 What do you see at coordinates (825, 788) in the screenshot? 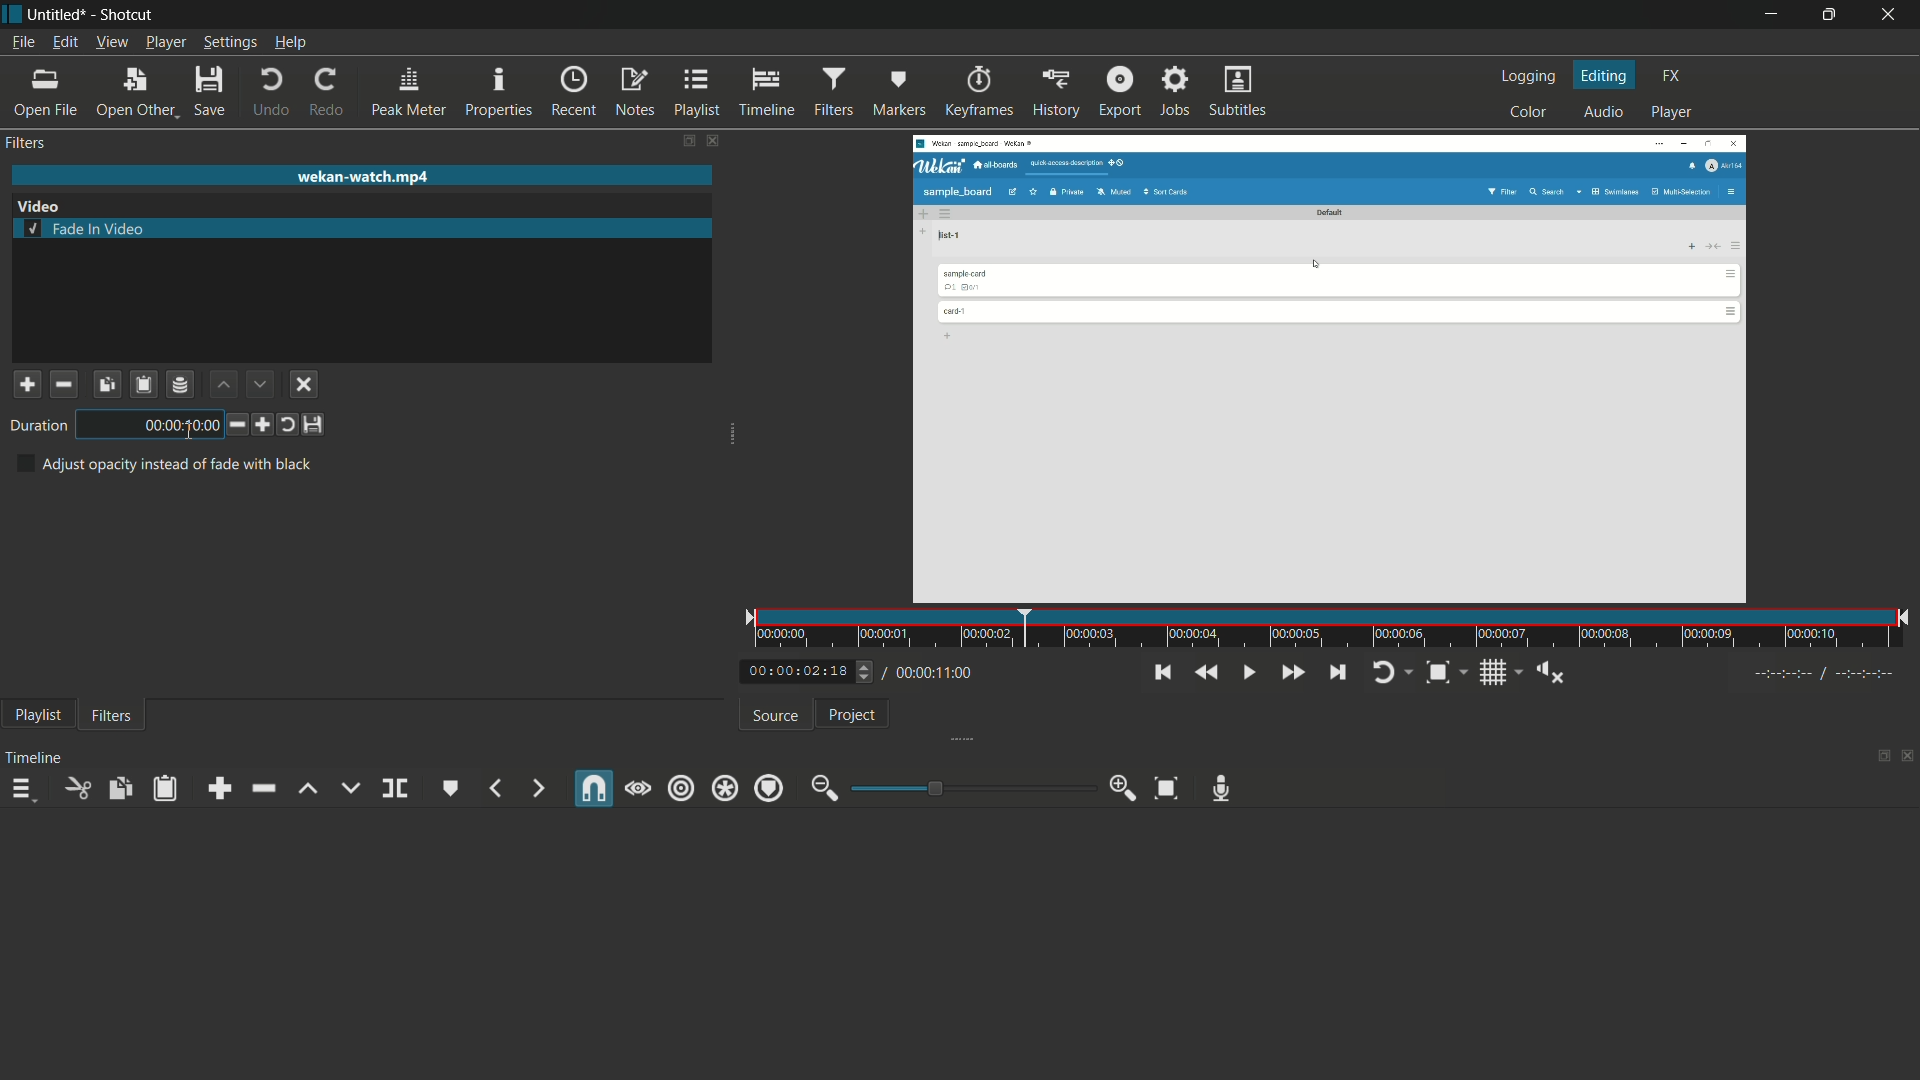
I see `zoom out` at bounding box center [825, 788].